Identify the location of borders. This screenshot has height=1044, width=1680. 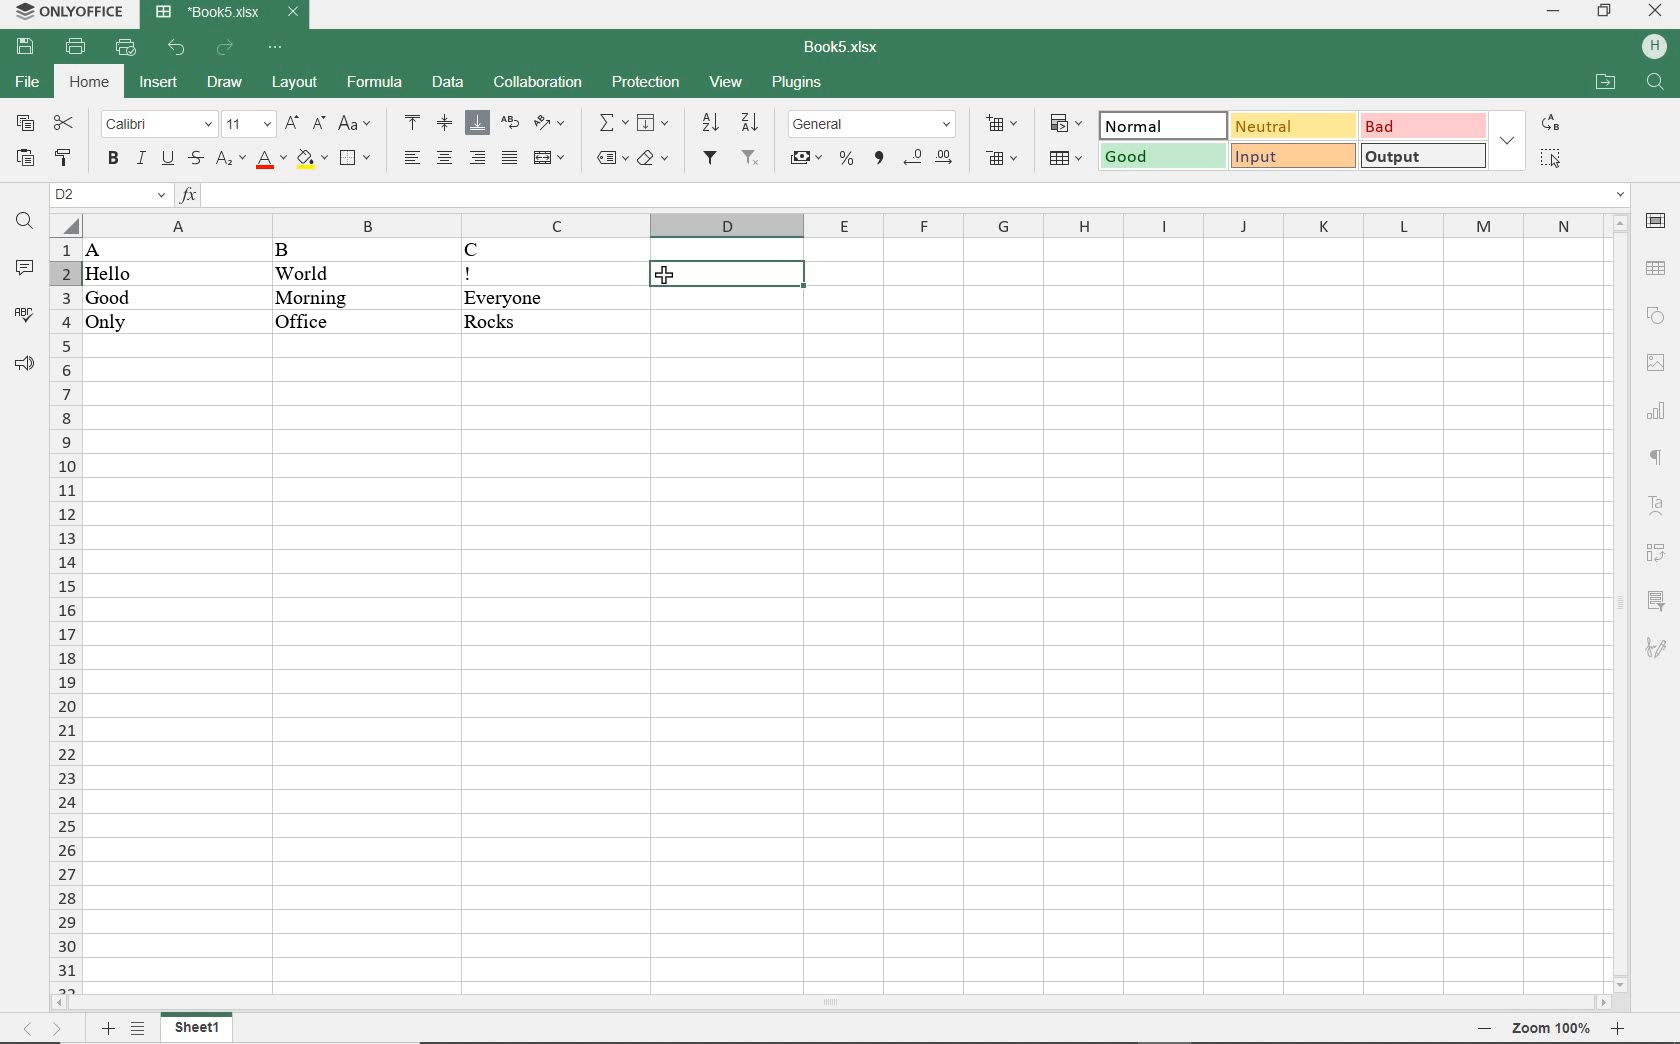
(358, 159).